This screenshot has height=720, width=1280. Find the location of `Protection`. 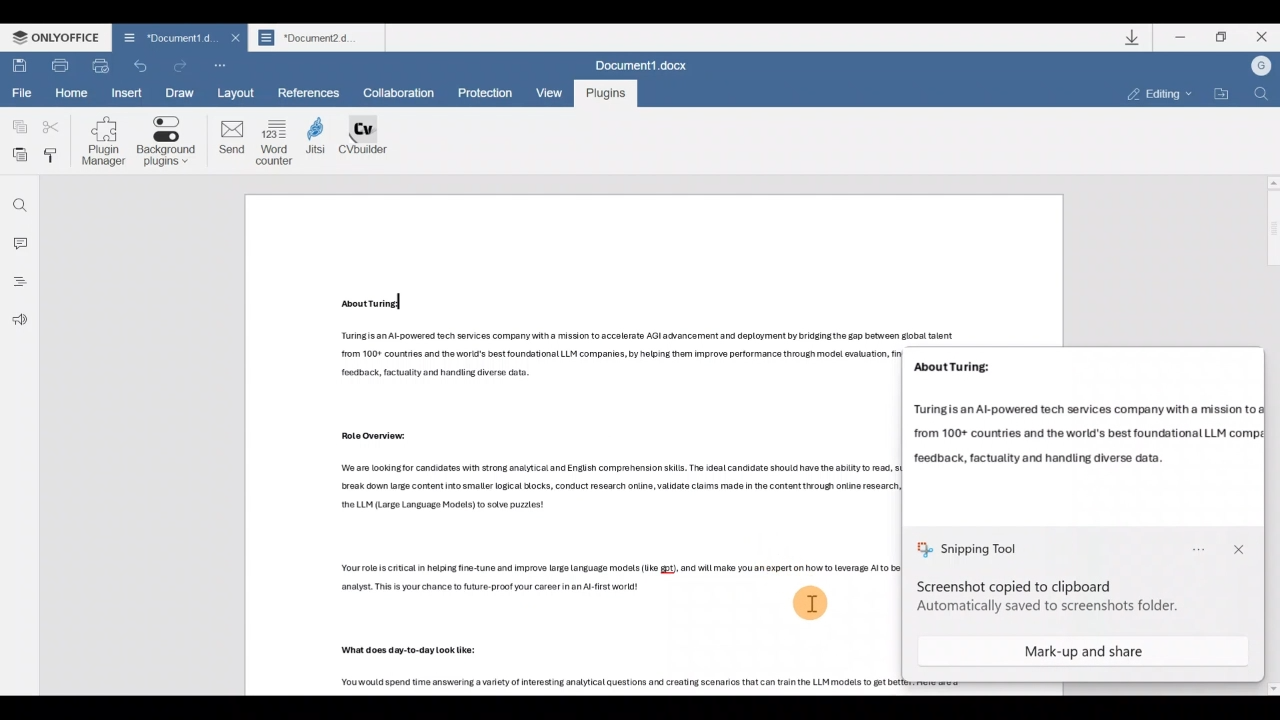

Protection is located at coordinates (492, 93).